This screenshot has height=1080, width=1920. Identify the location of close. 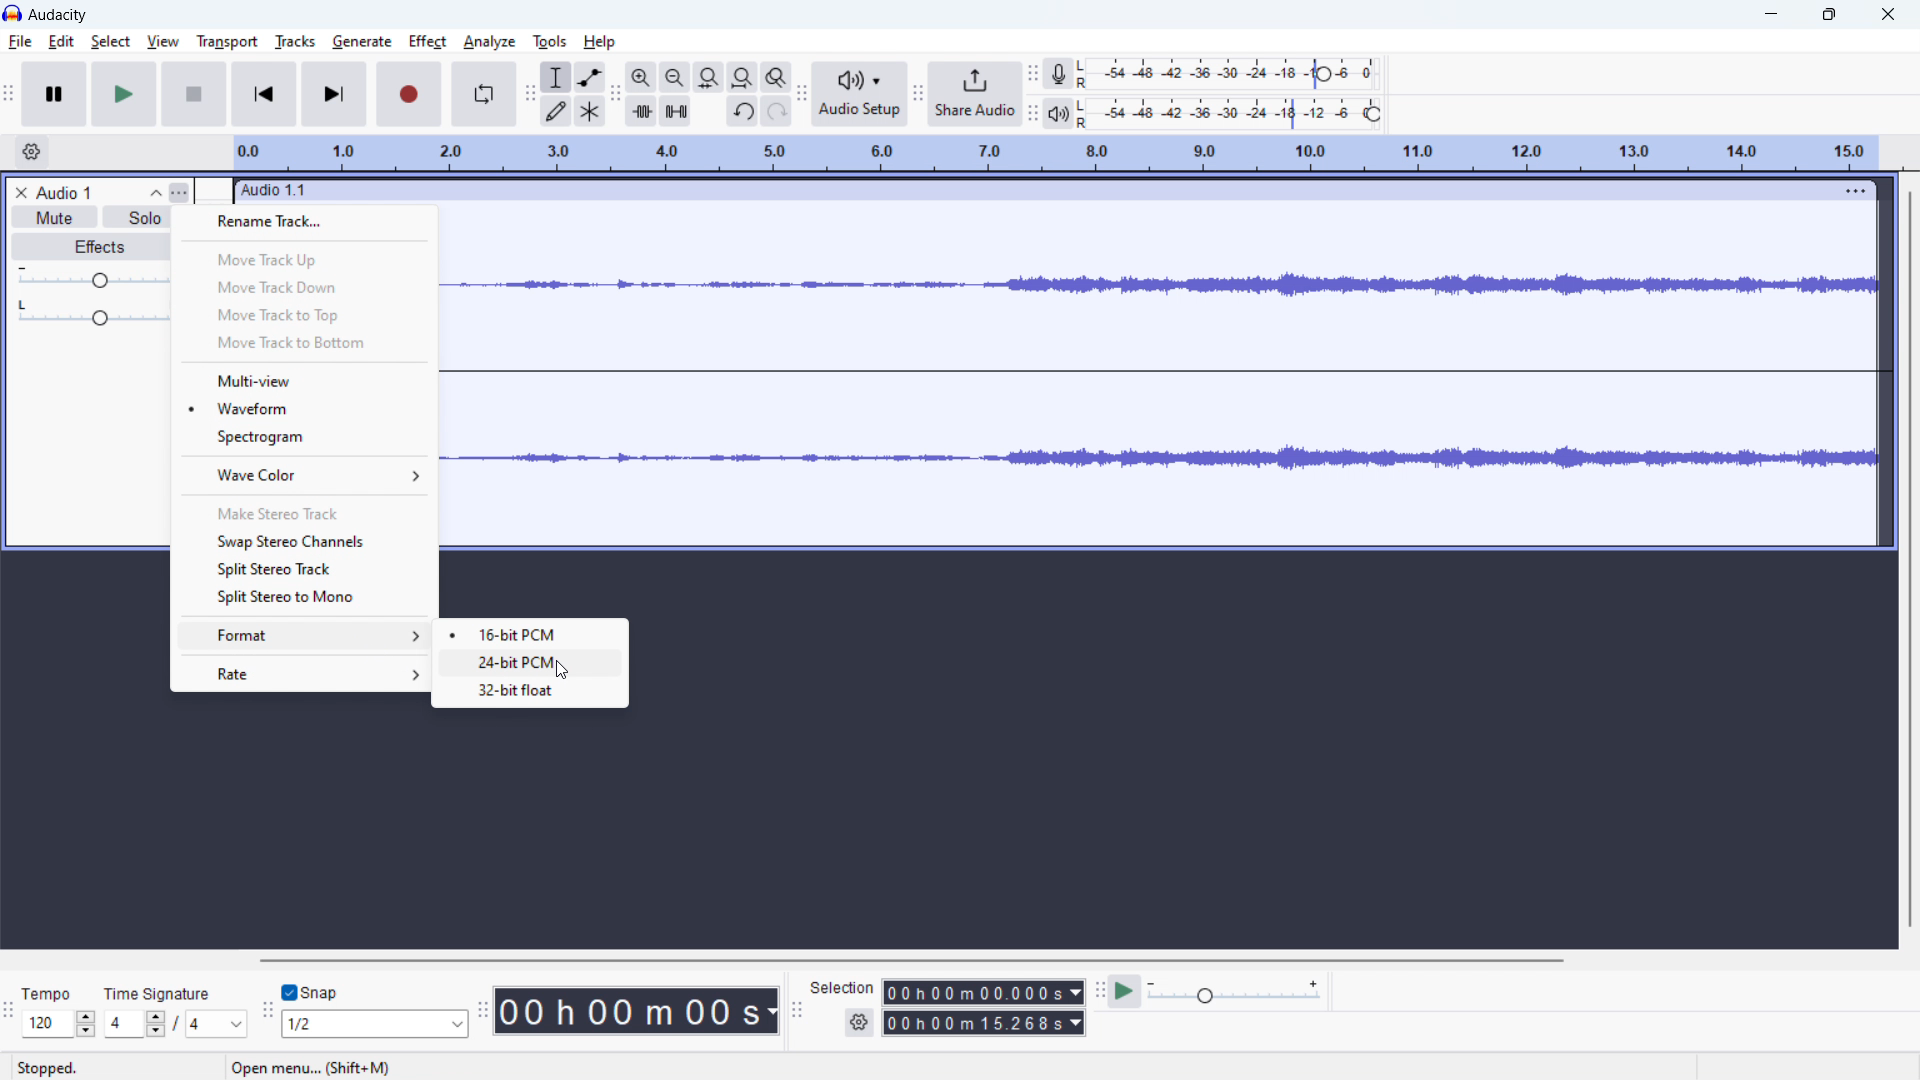
(1887, 13).